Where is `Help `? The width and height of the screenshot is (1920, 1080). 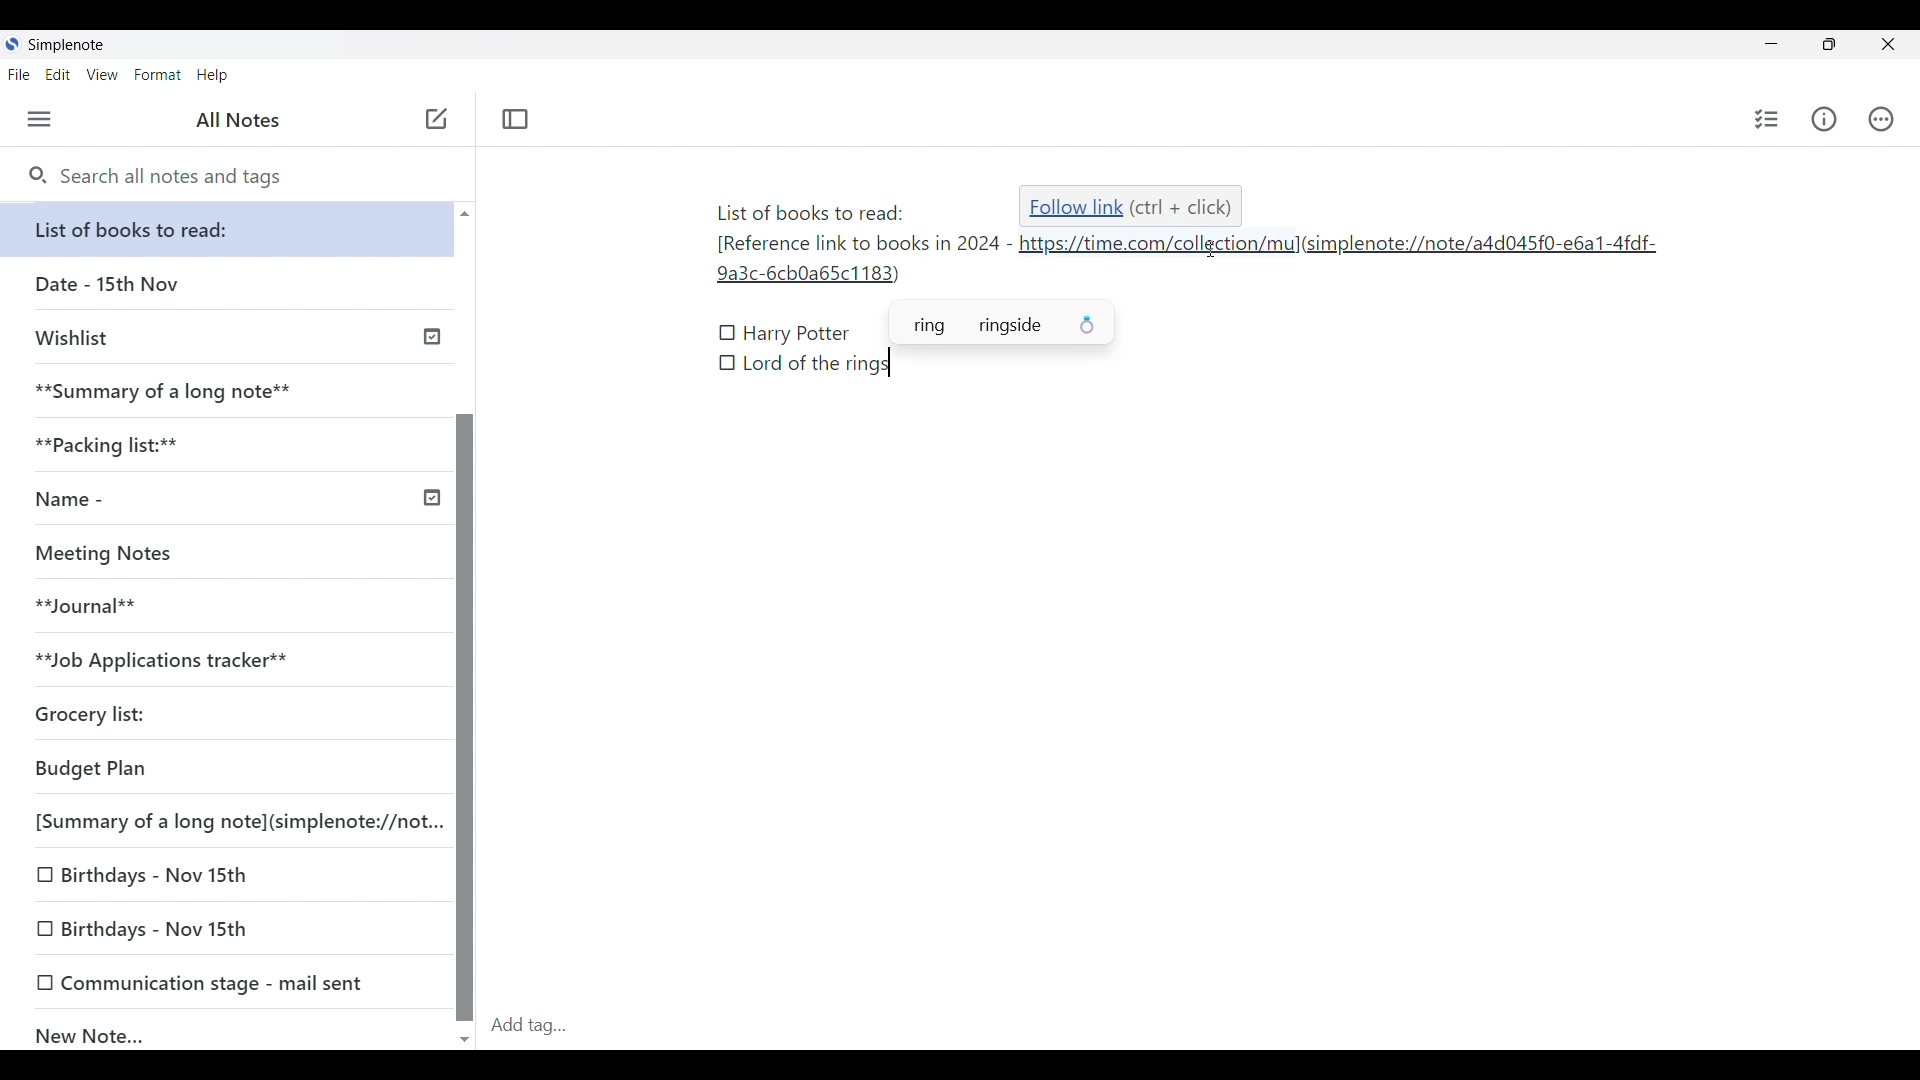
Help  is located at coordinates (213, 76).